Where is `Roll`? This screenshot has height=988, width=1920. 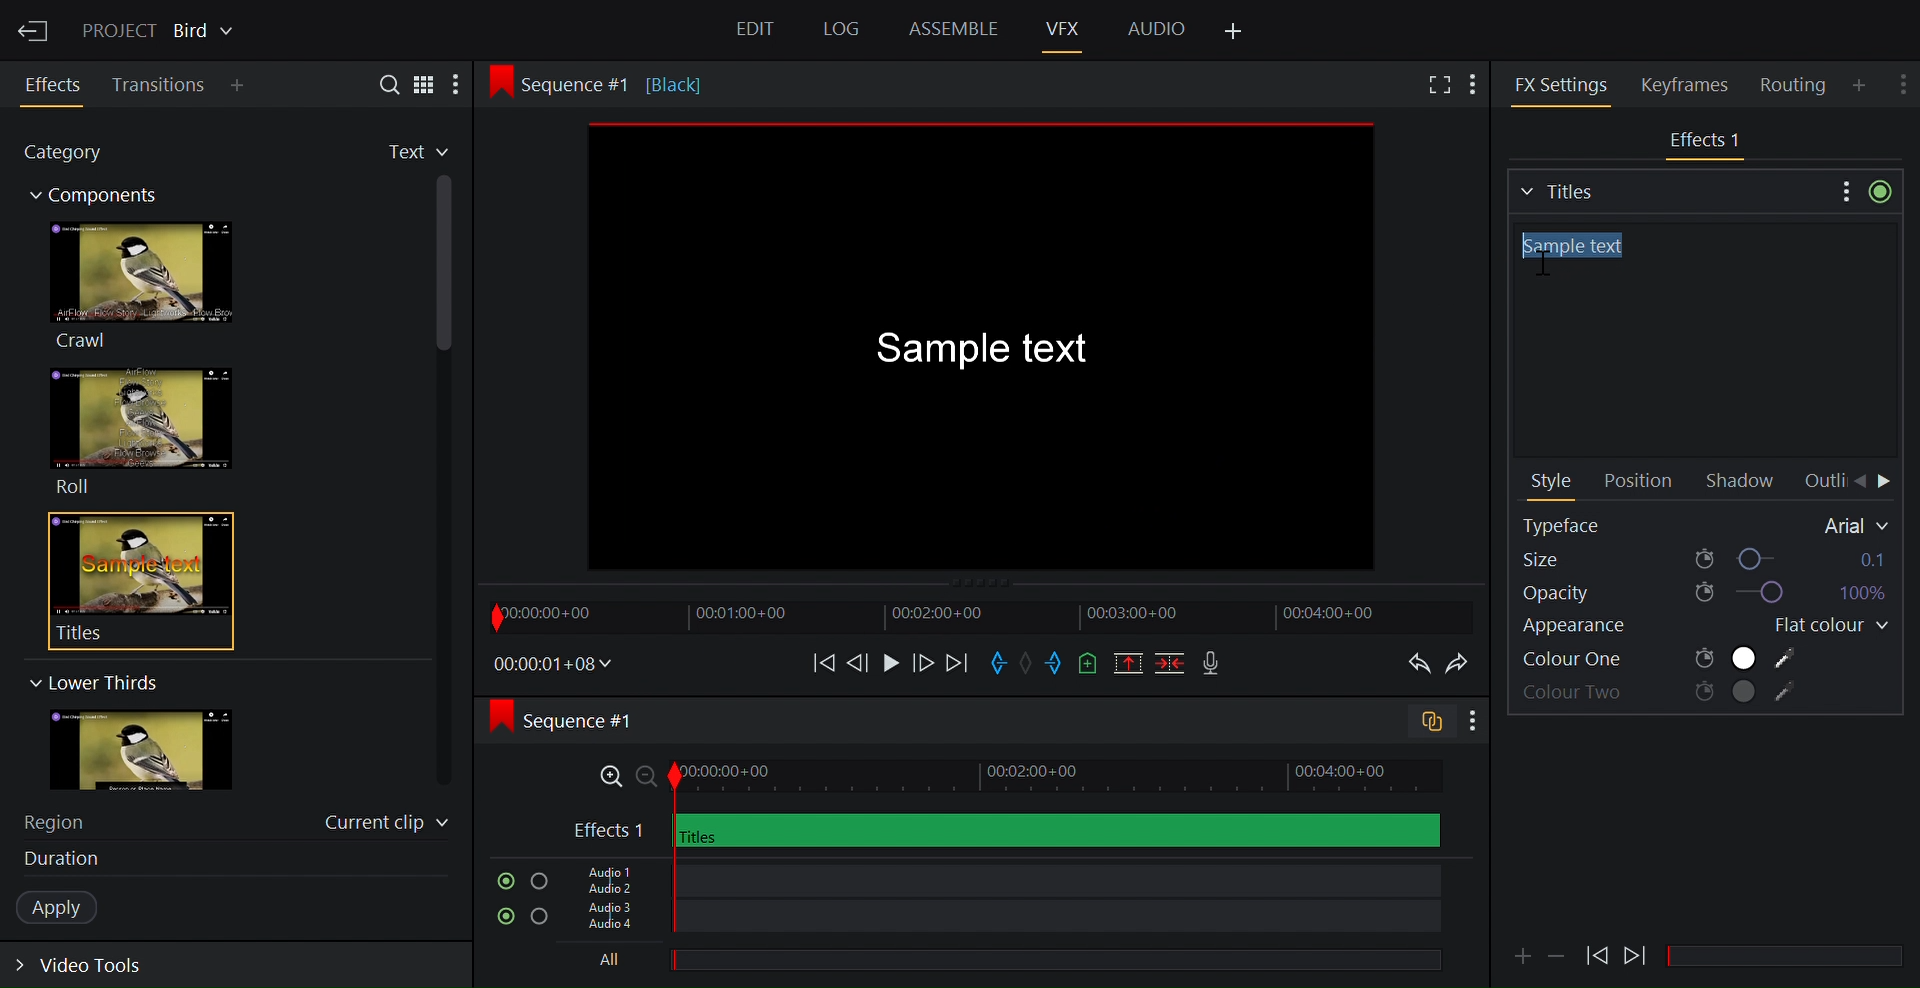 Roll is located at coordinates (140, 431).